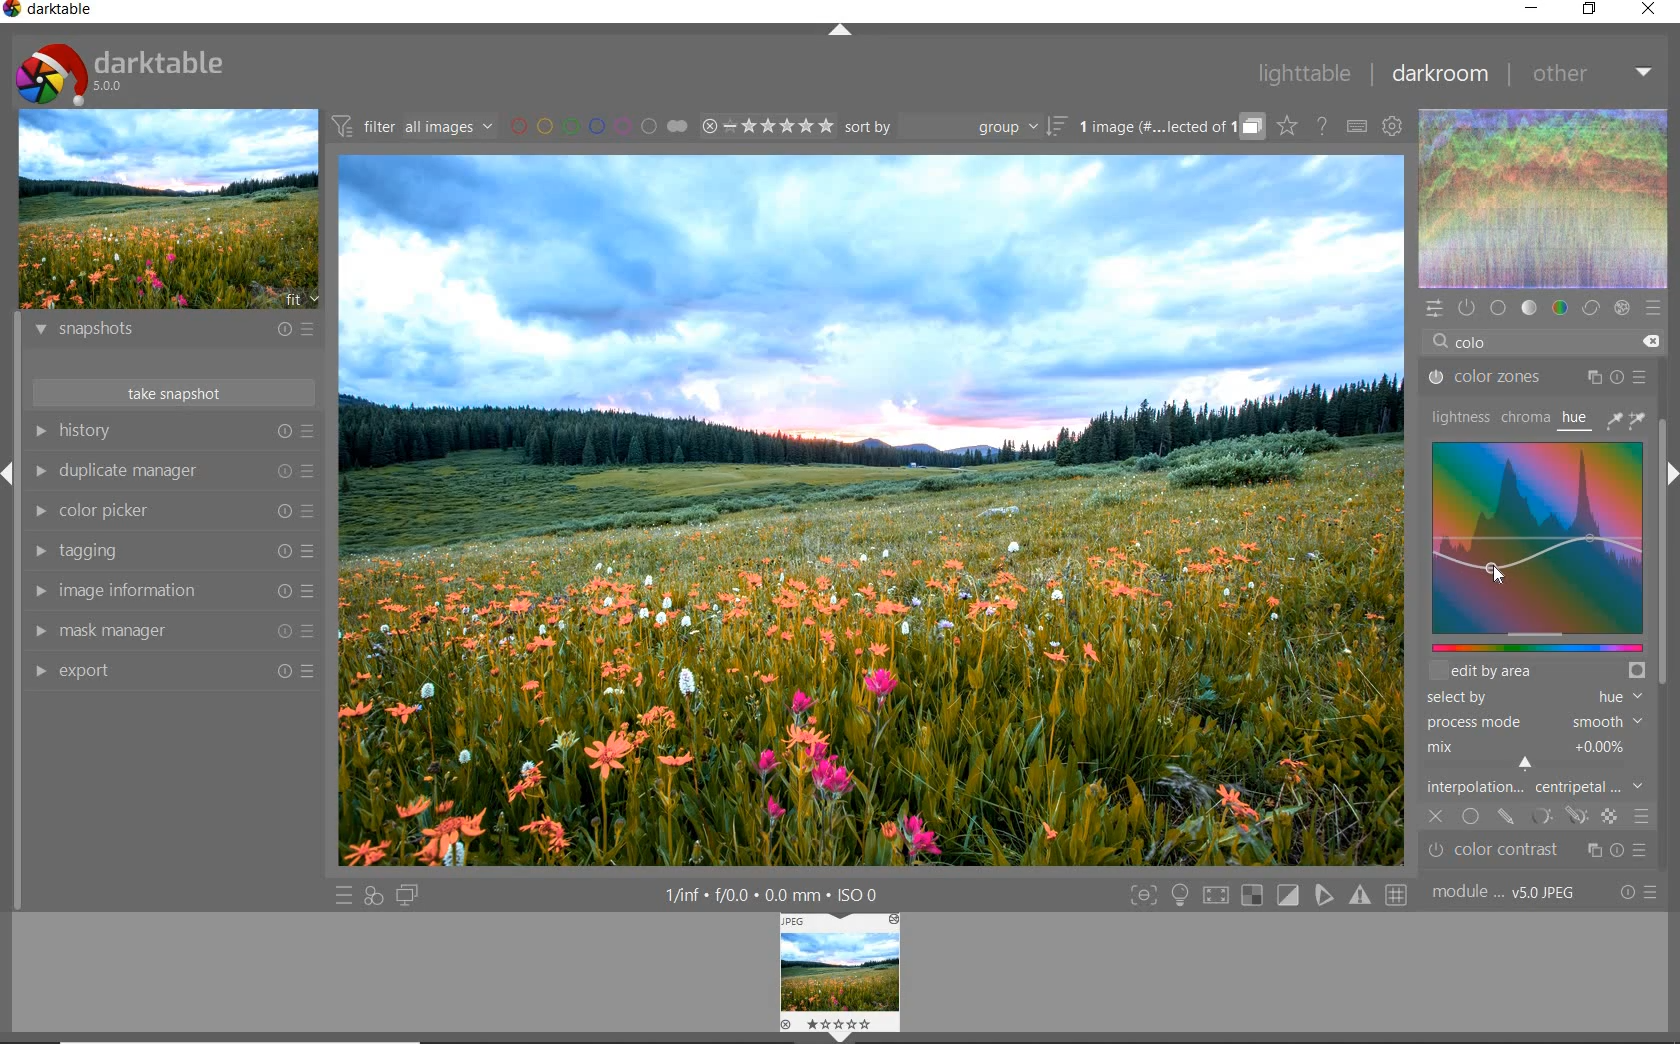 The height and width of the screenshot is (1044, 1680). Describe the element at coordinates (954, 129) in the screenshot. I see `sort` at that location.